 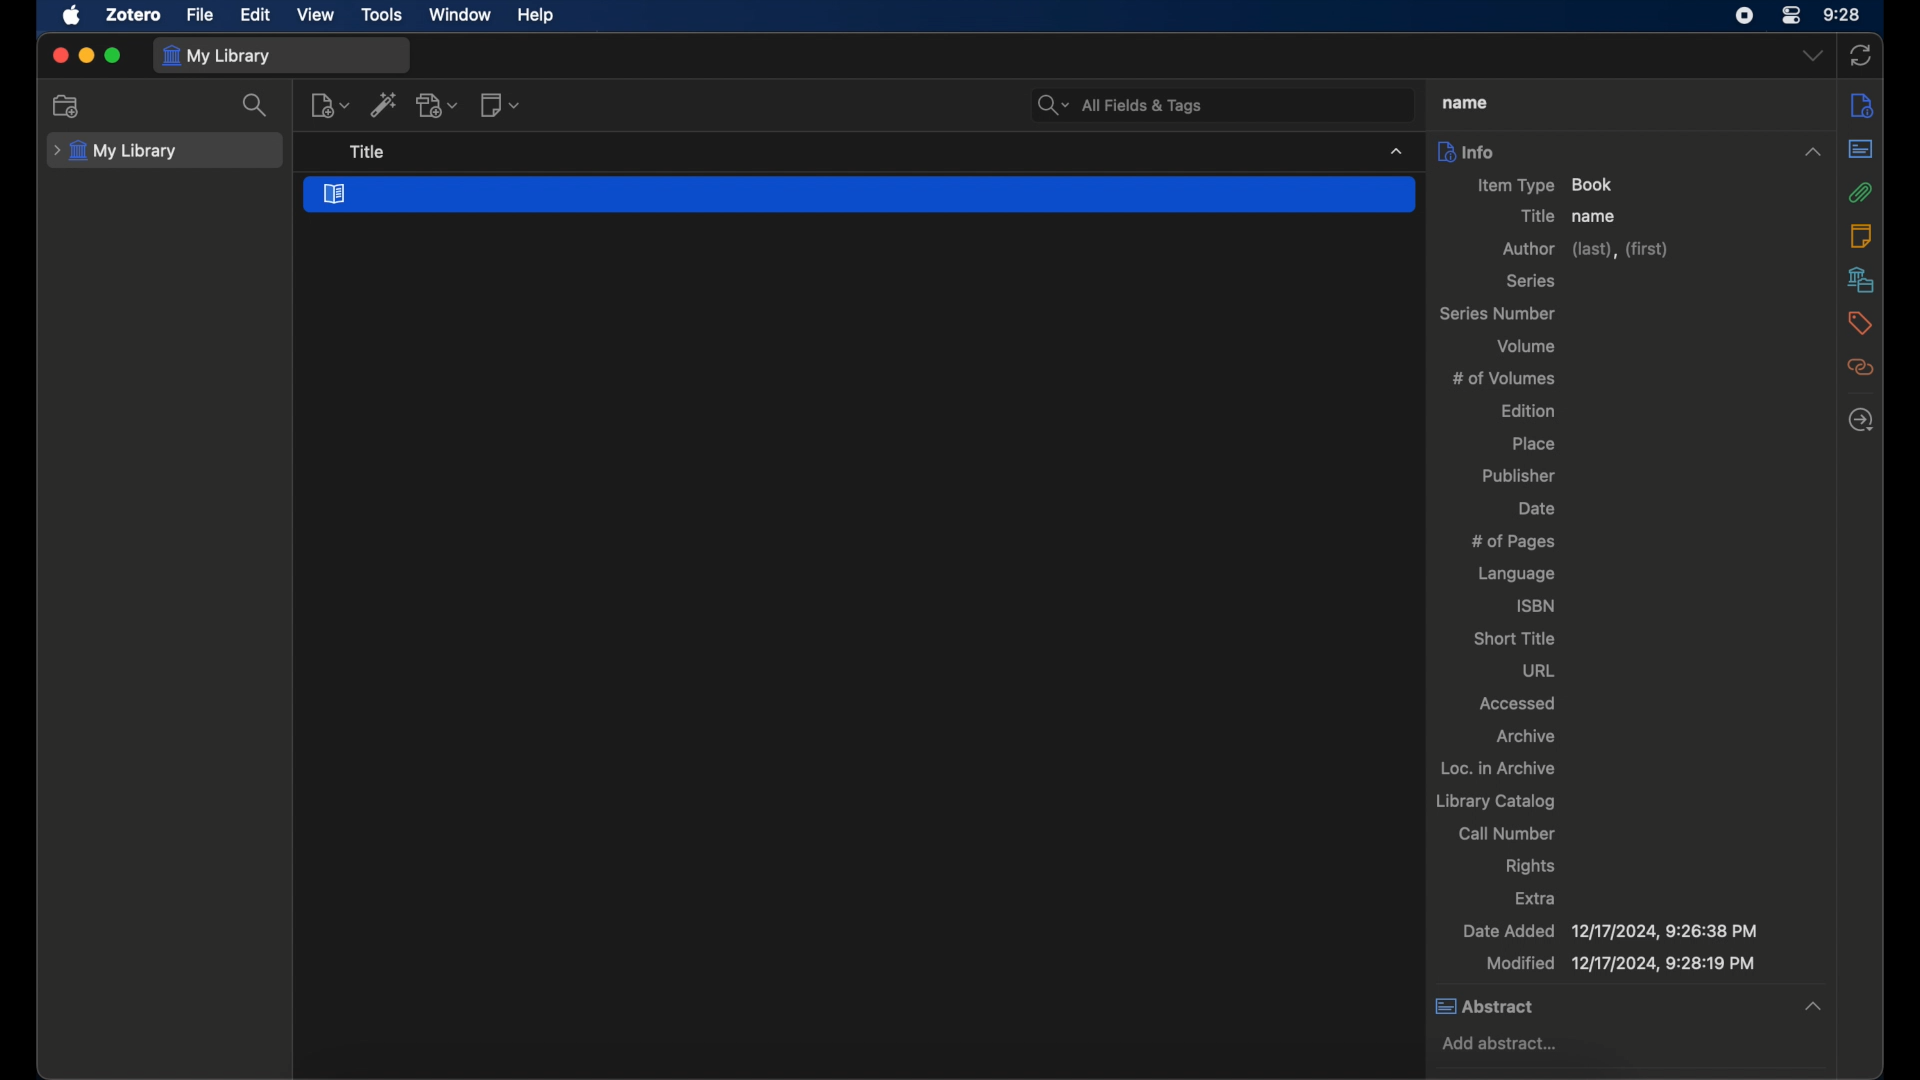 I want to click on tags, so click(x=1859, y=323).